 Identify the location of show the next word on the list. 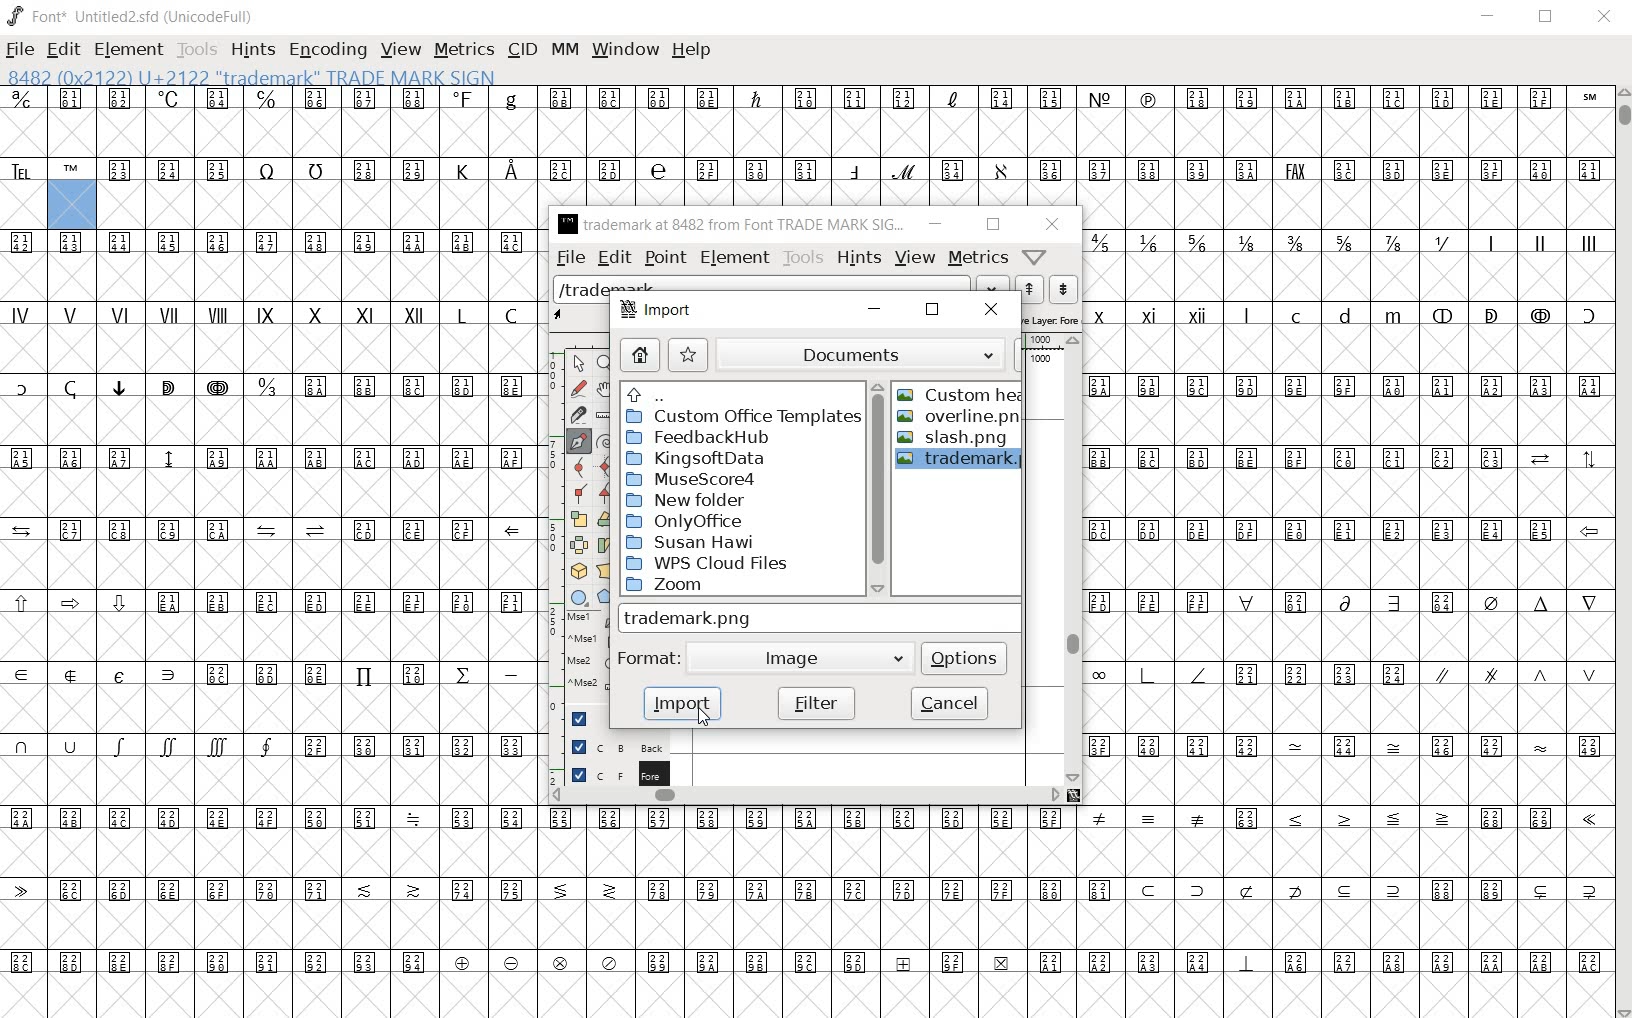
(1029, 289).